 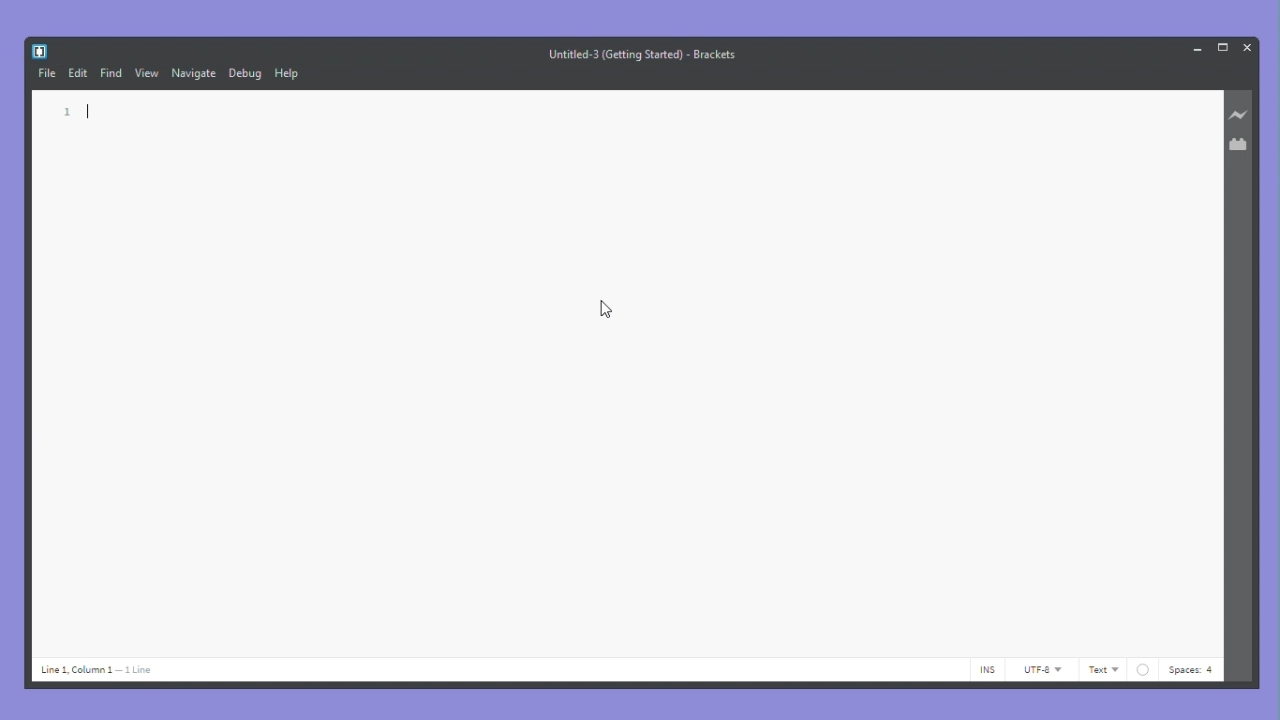 What do you see at coordinates (644, 53) in the screenshot?
I see `Untitled-3 getting Started -  Brackets` at bounding box center [644, 53].